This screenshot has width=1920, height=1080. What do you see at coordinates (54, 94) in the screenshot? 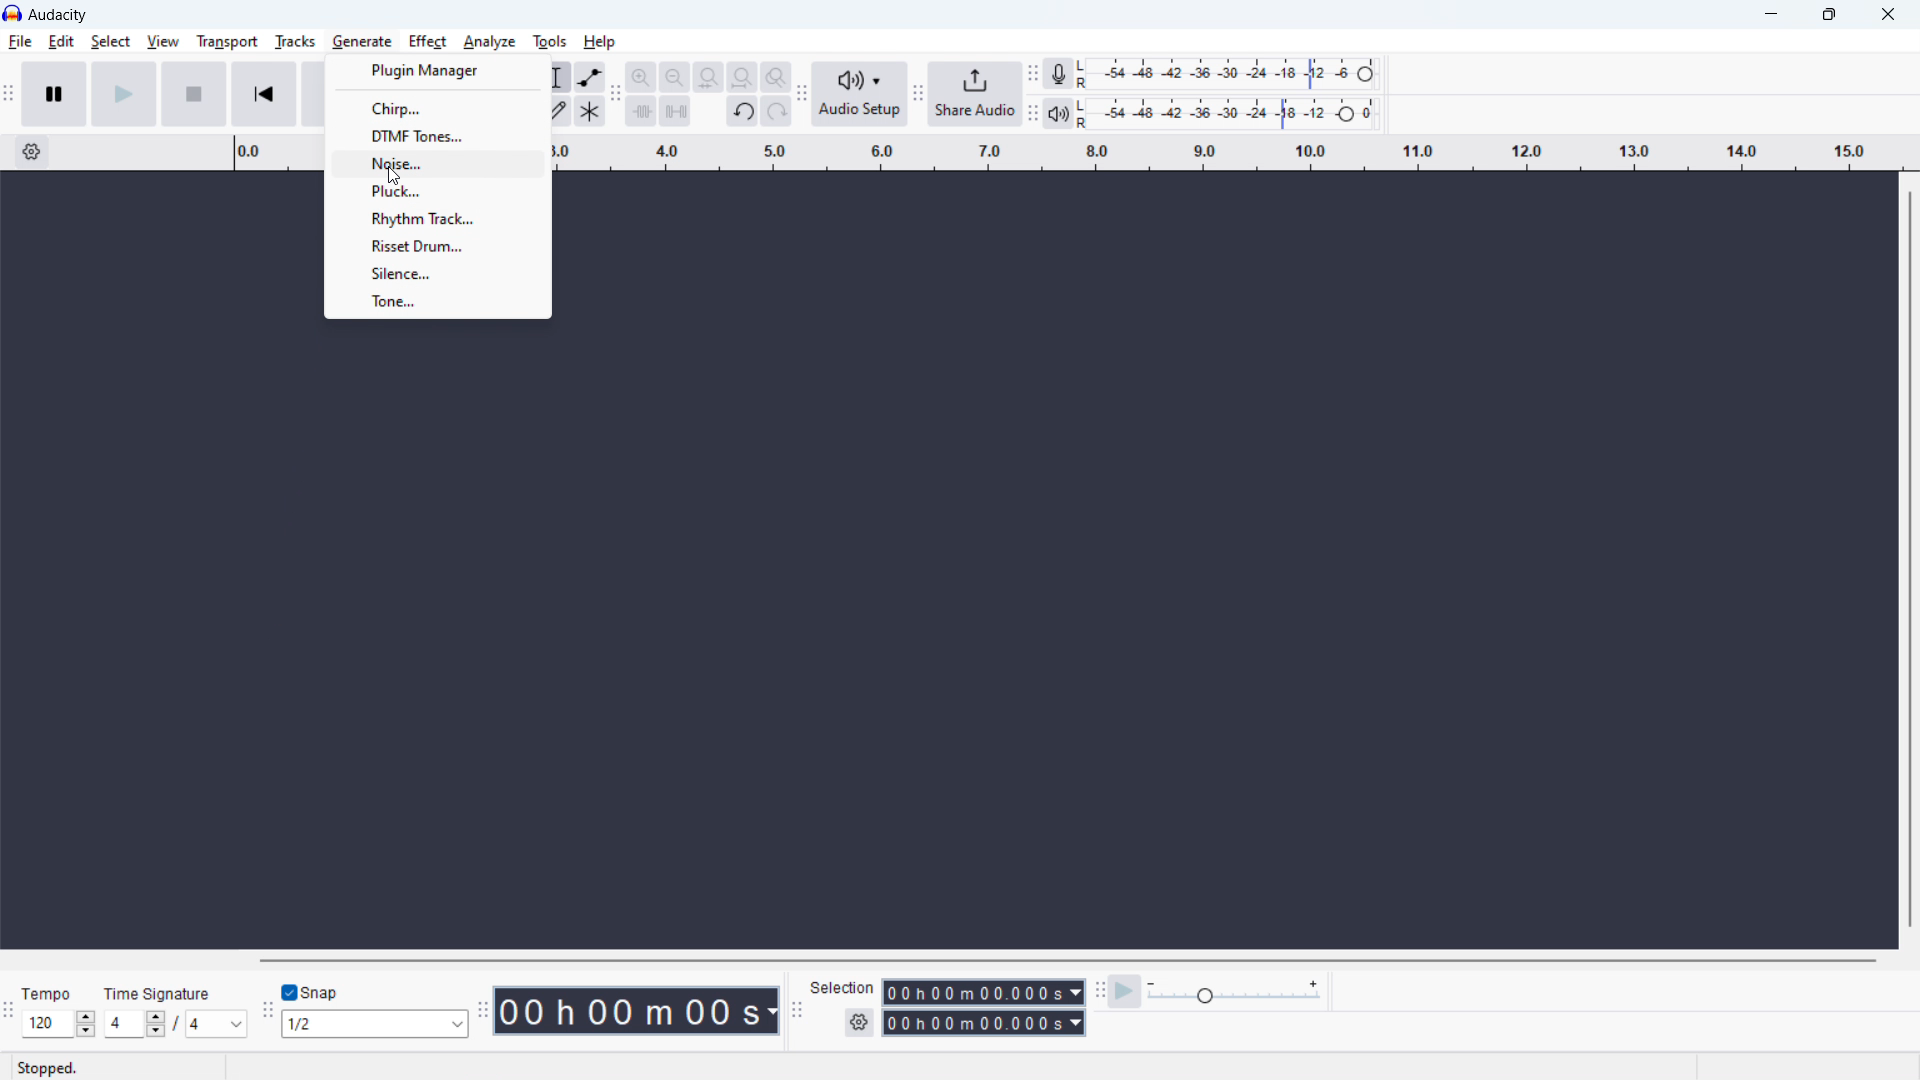
I see `pause` at bounding box center [54, 94].